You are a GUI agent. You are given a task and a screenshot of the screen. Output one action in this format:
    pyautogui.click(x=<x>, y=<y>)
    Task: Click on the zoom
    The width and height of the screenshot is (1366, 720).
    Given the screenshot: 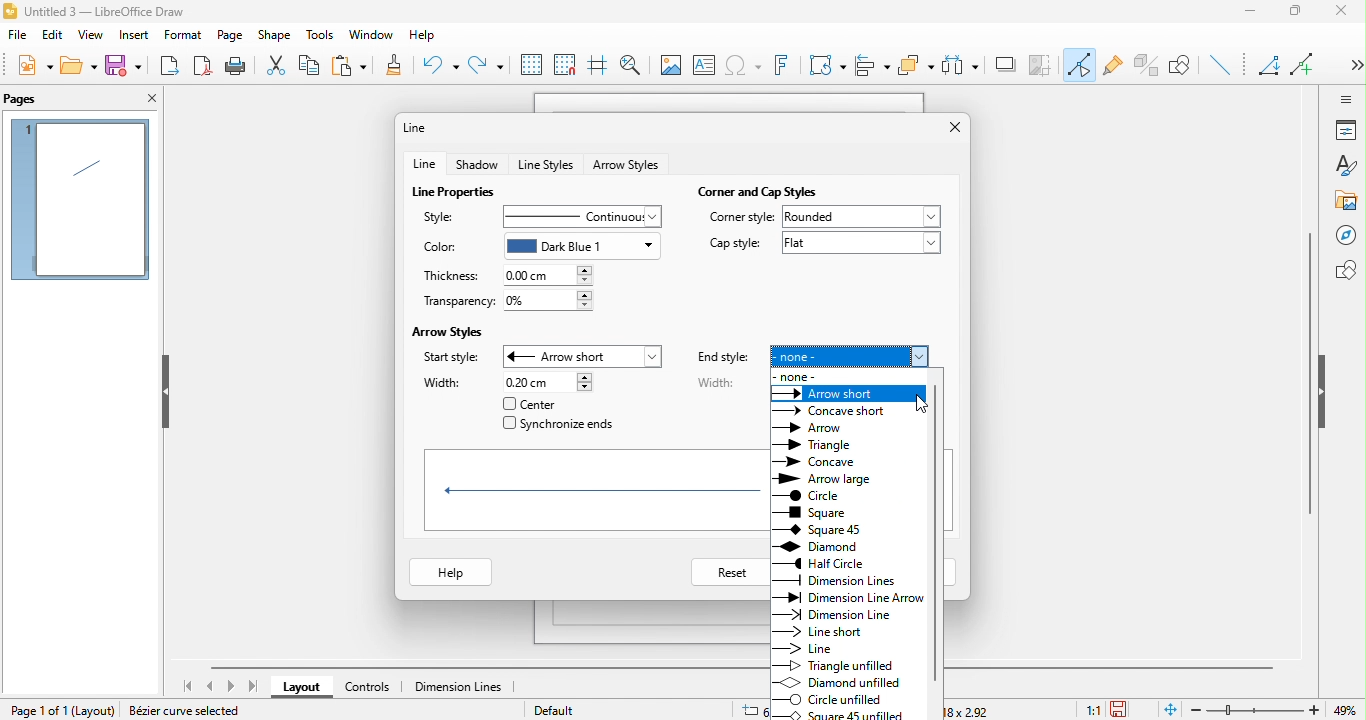 What is the action you would take?
    pyautogui.click(x=1278, y=710)
    